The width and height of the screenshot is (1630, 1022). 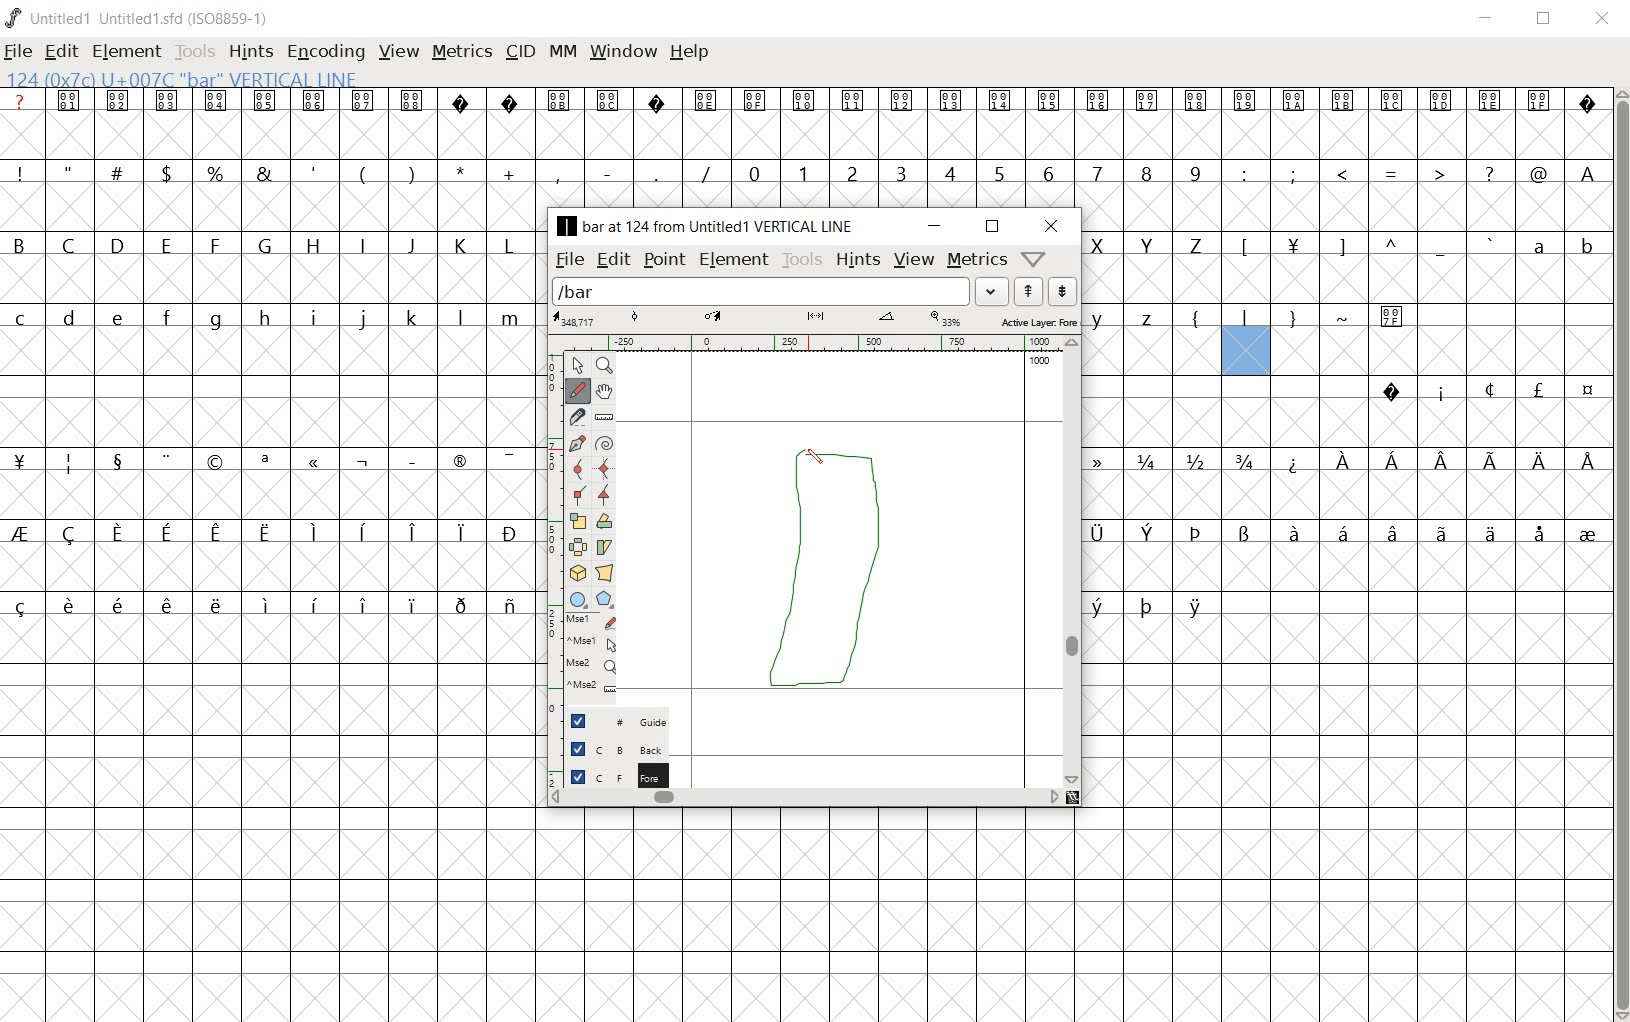 I want to click on cid, so click(x=520, y=52).